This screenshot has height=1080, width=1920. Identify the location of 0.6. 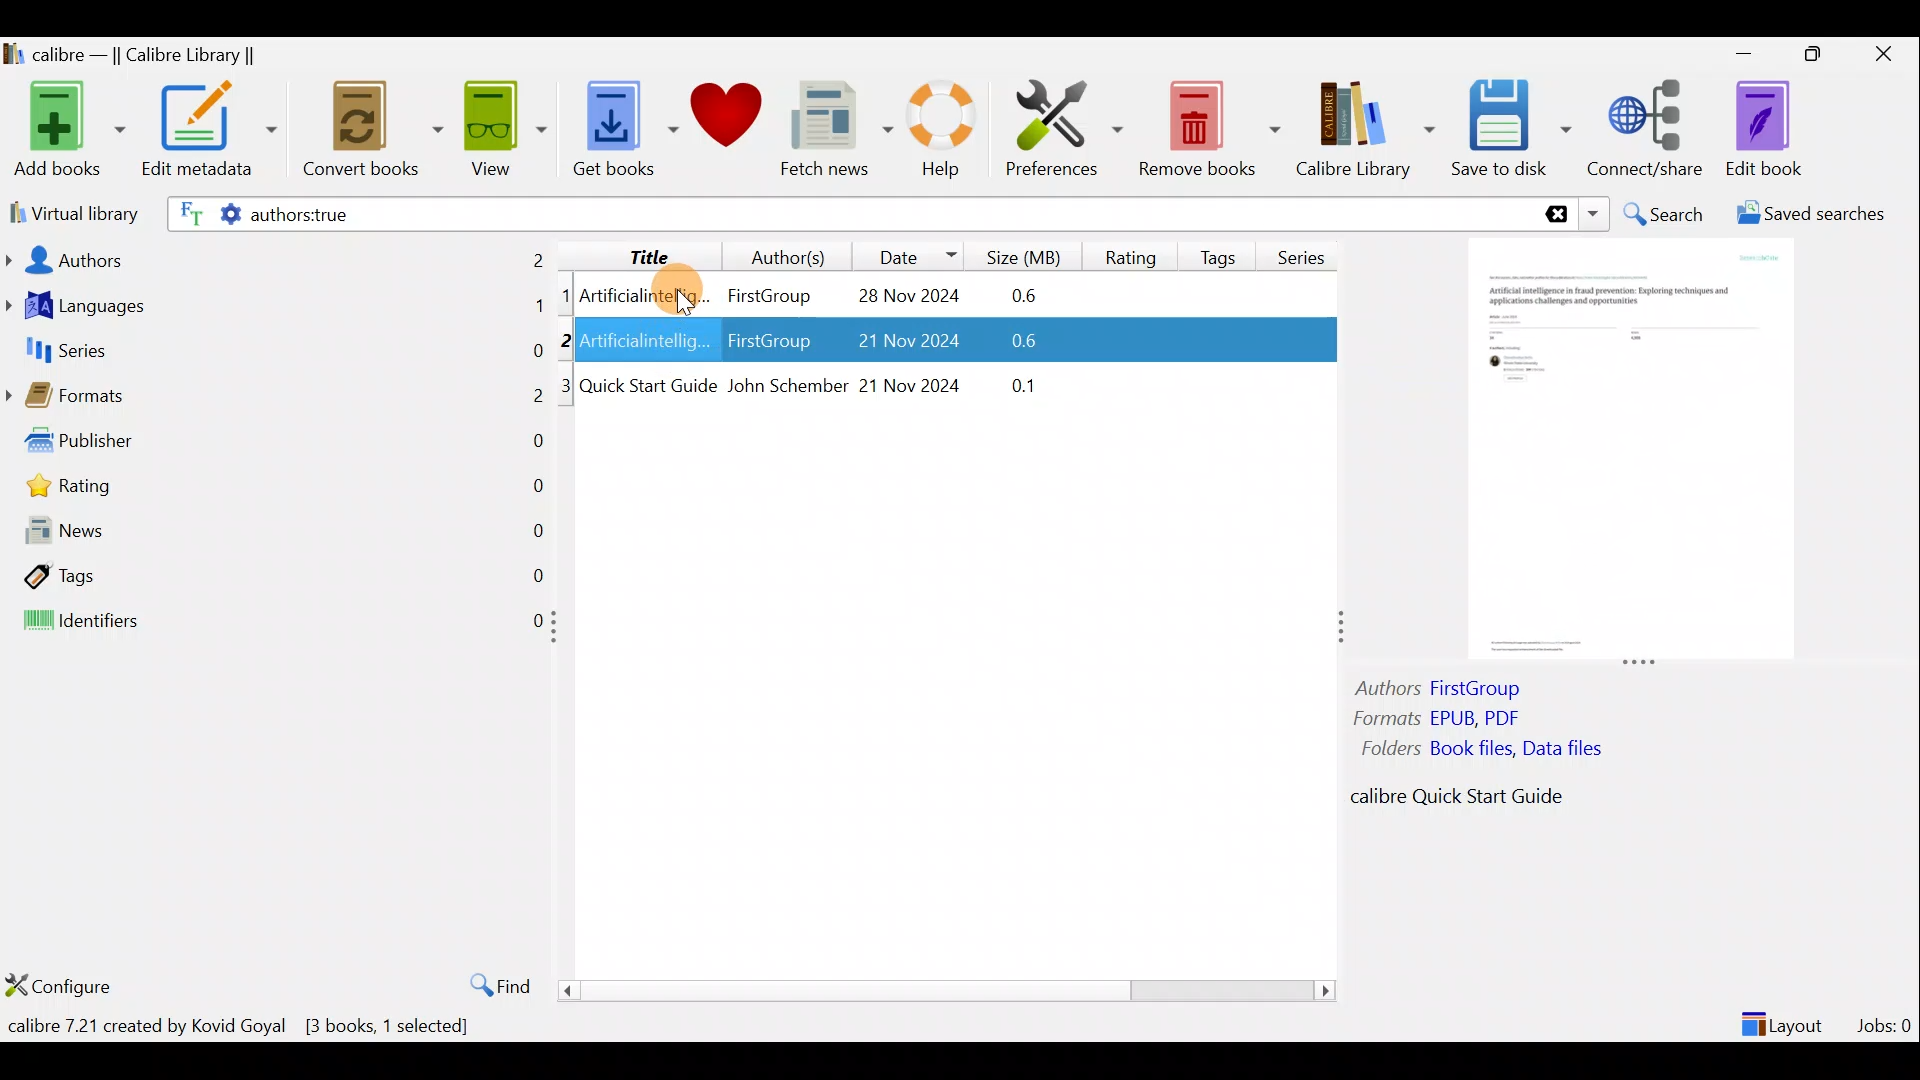
(1006, 344).